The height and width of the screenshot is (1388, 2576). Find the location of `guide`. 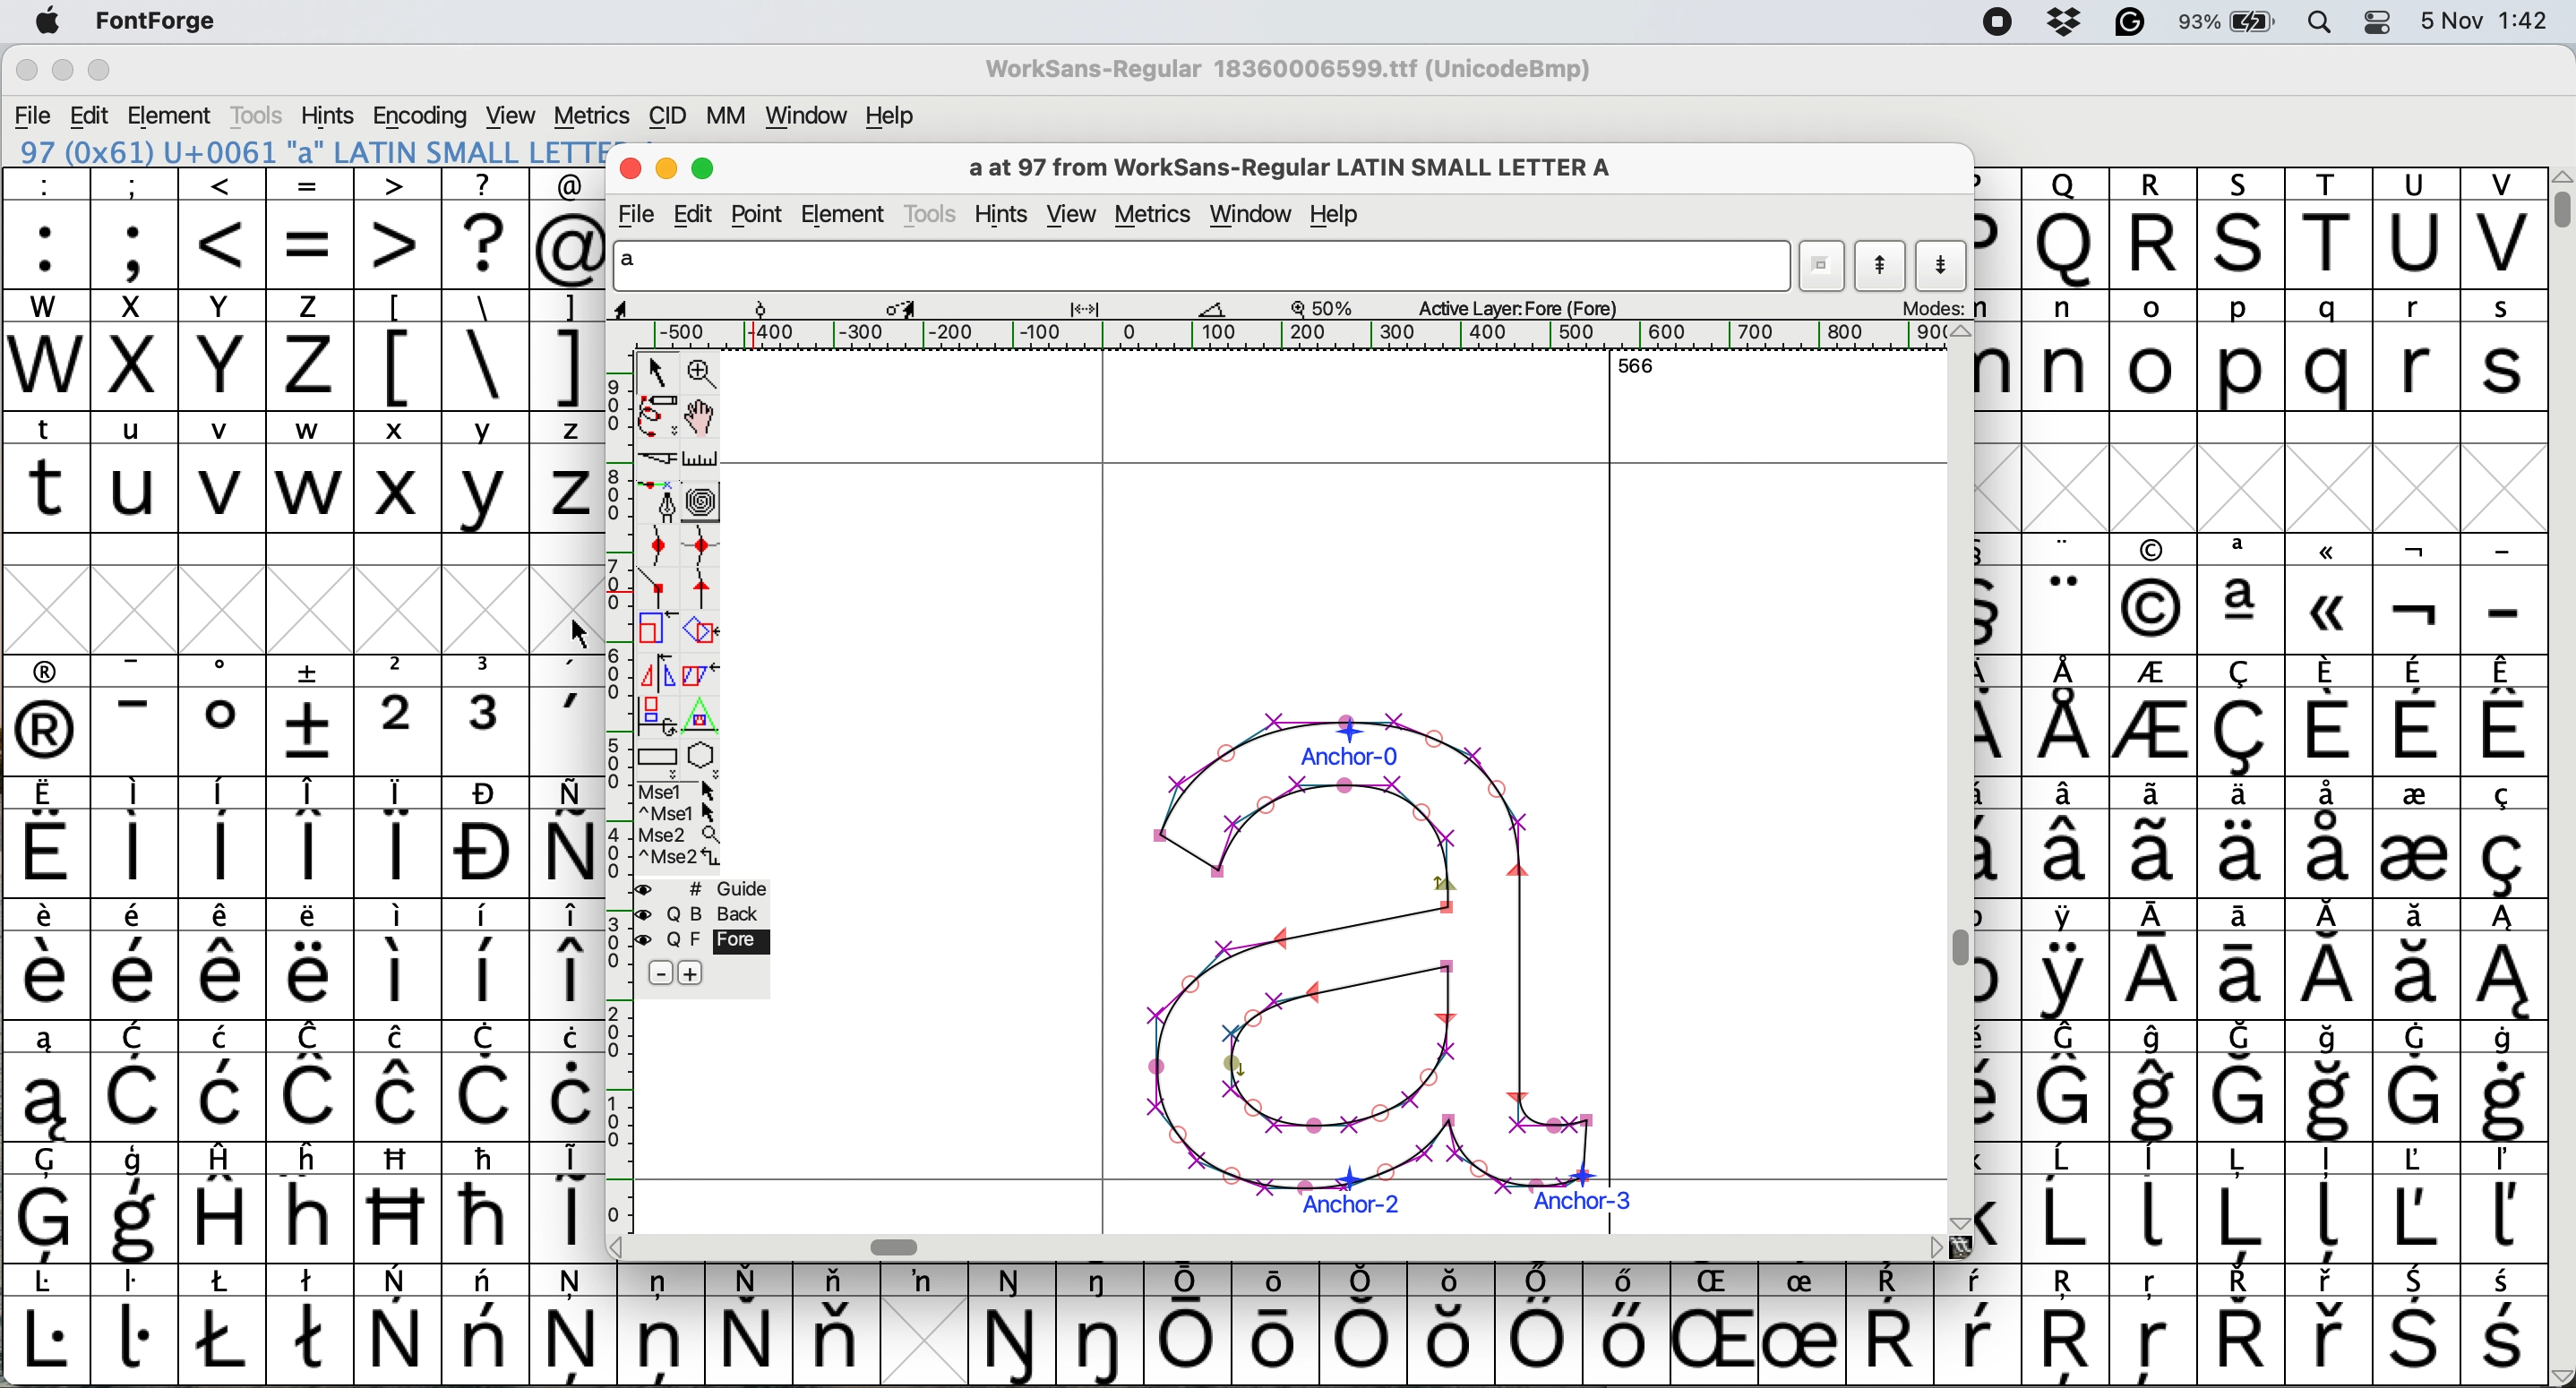

guide is located at coordinates (704, 887).